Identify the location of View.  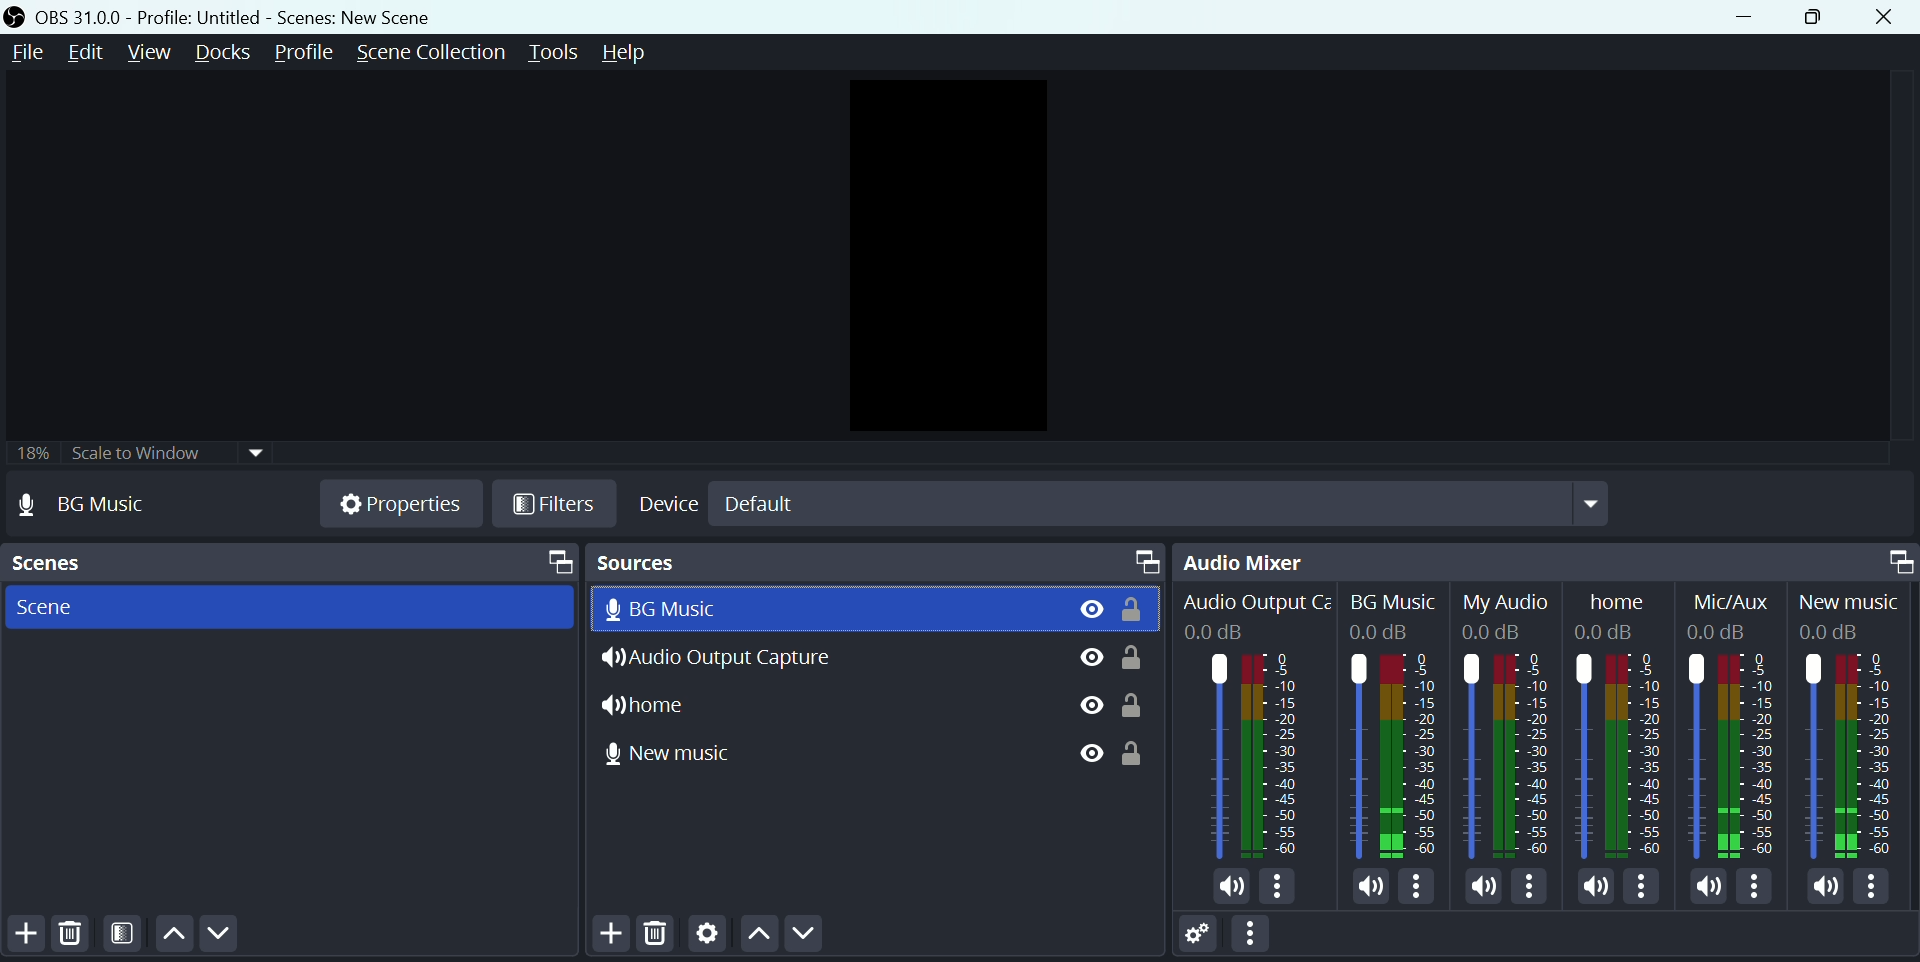
(153, 49).